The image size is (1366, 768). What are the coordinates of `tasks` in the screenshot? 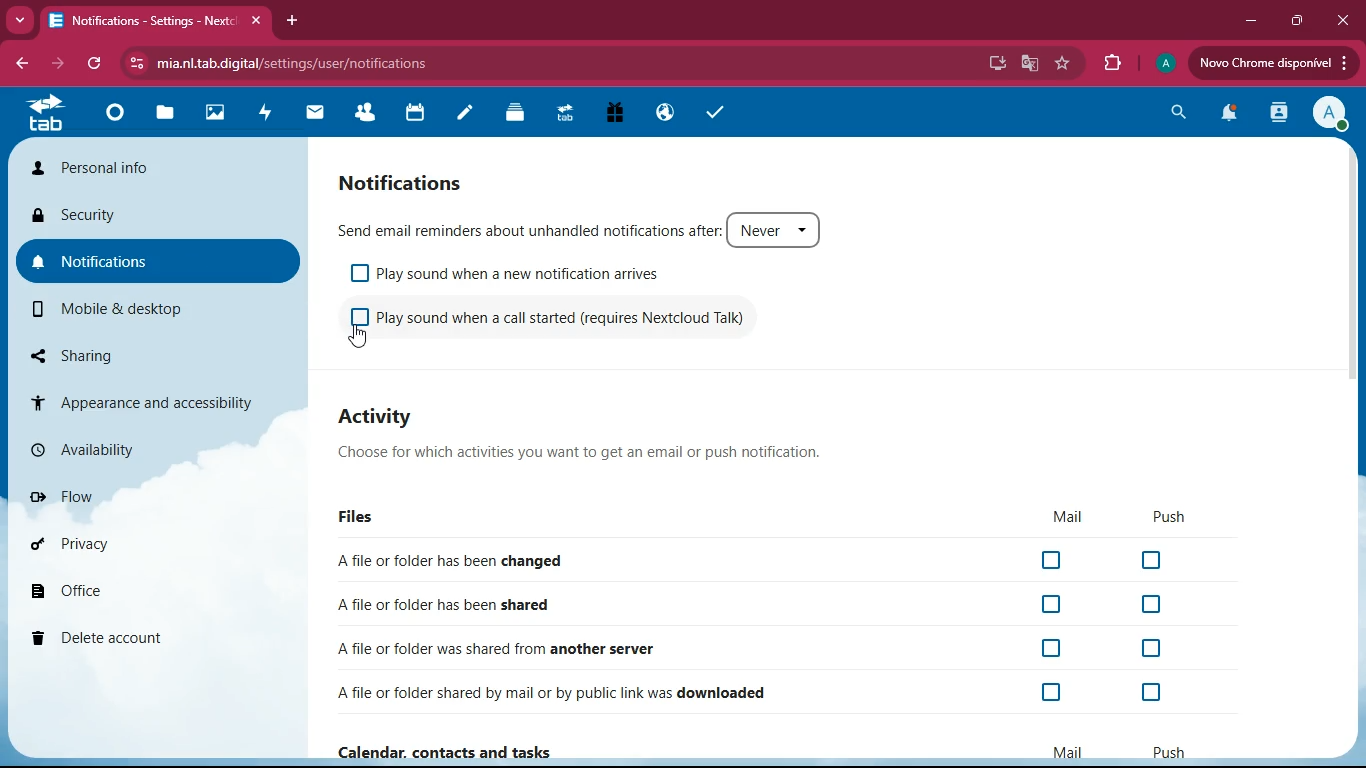 It's located at (717, 115).